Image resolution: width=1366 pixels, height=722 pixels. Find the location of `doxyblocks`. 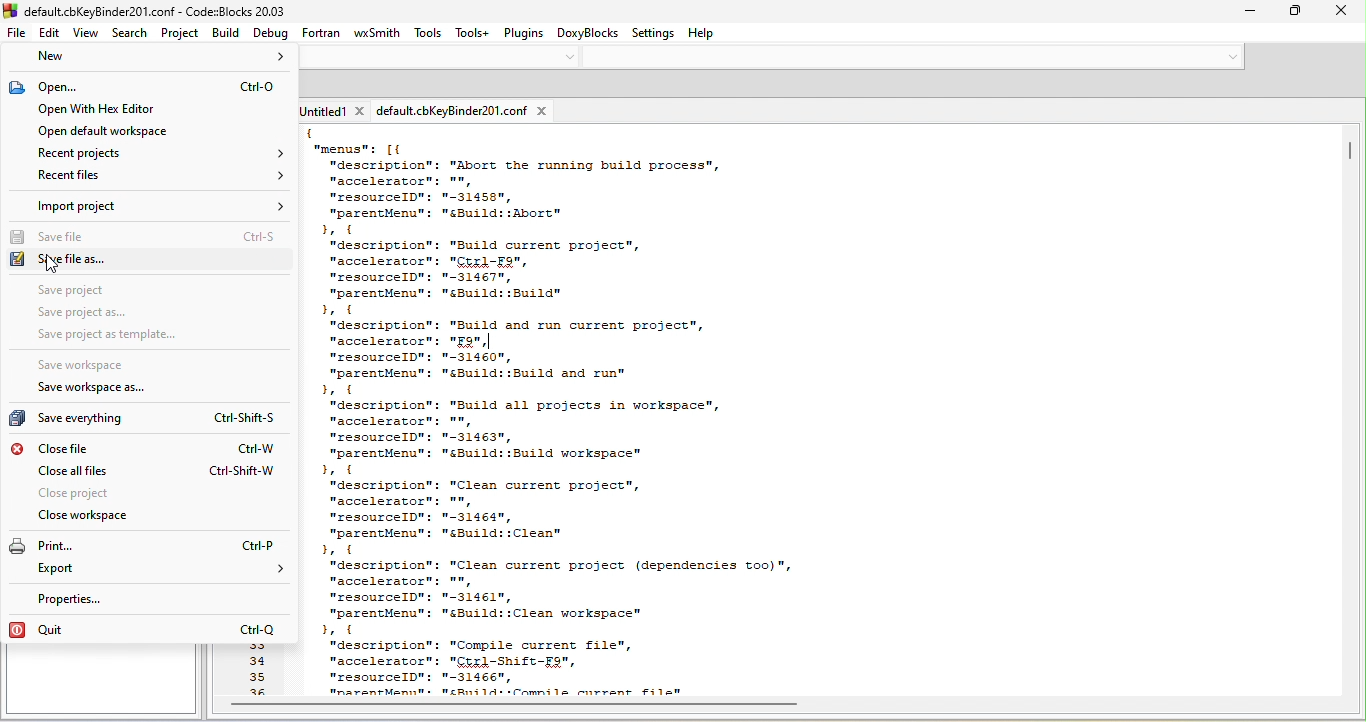

doxyblocks is located at coordinates (587, 32).